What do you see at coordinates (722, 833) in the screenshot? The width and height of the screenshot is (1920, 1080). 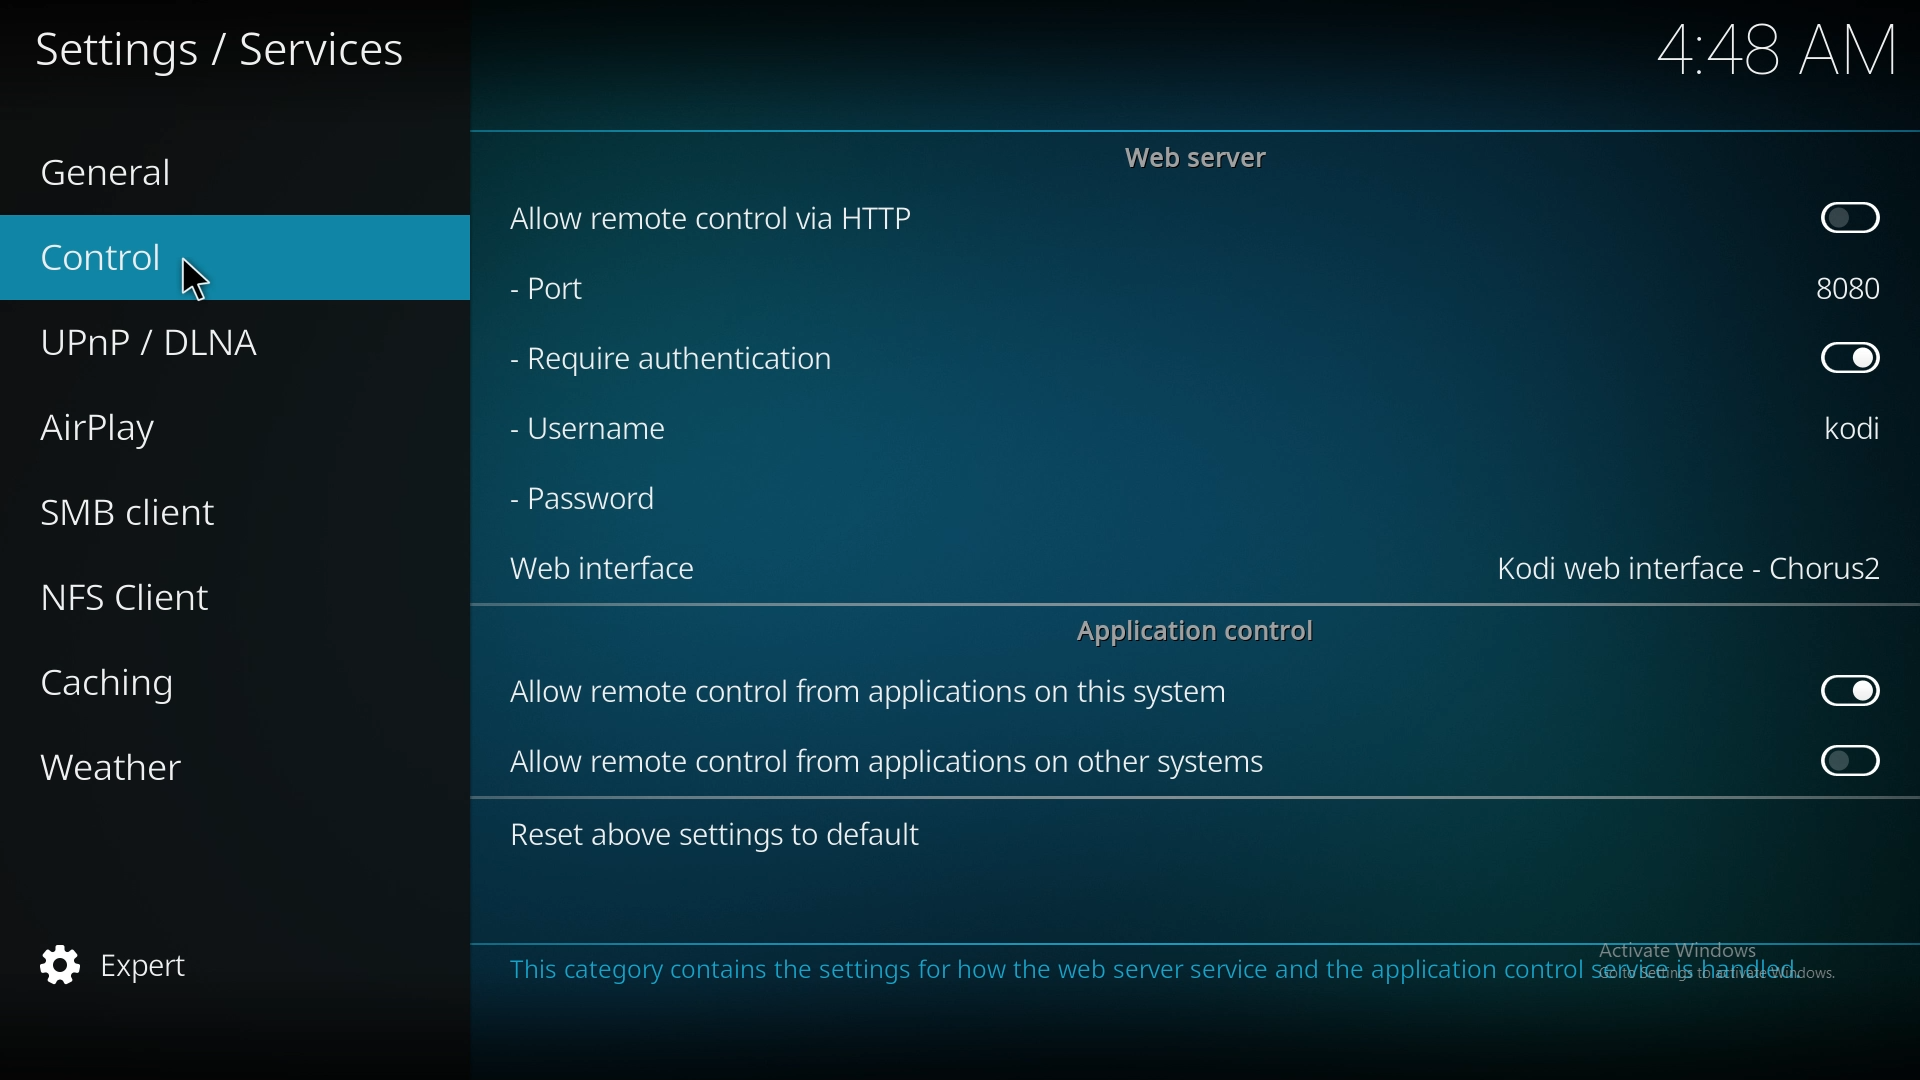 I see `reset settings` at bounding box center [722, 833].